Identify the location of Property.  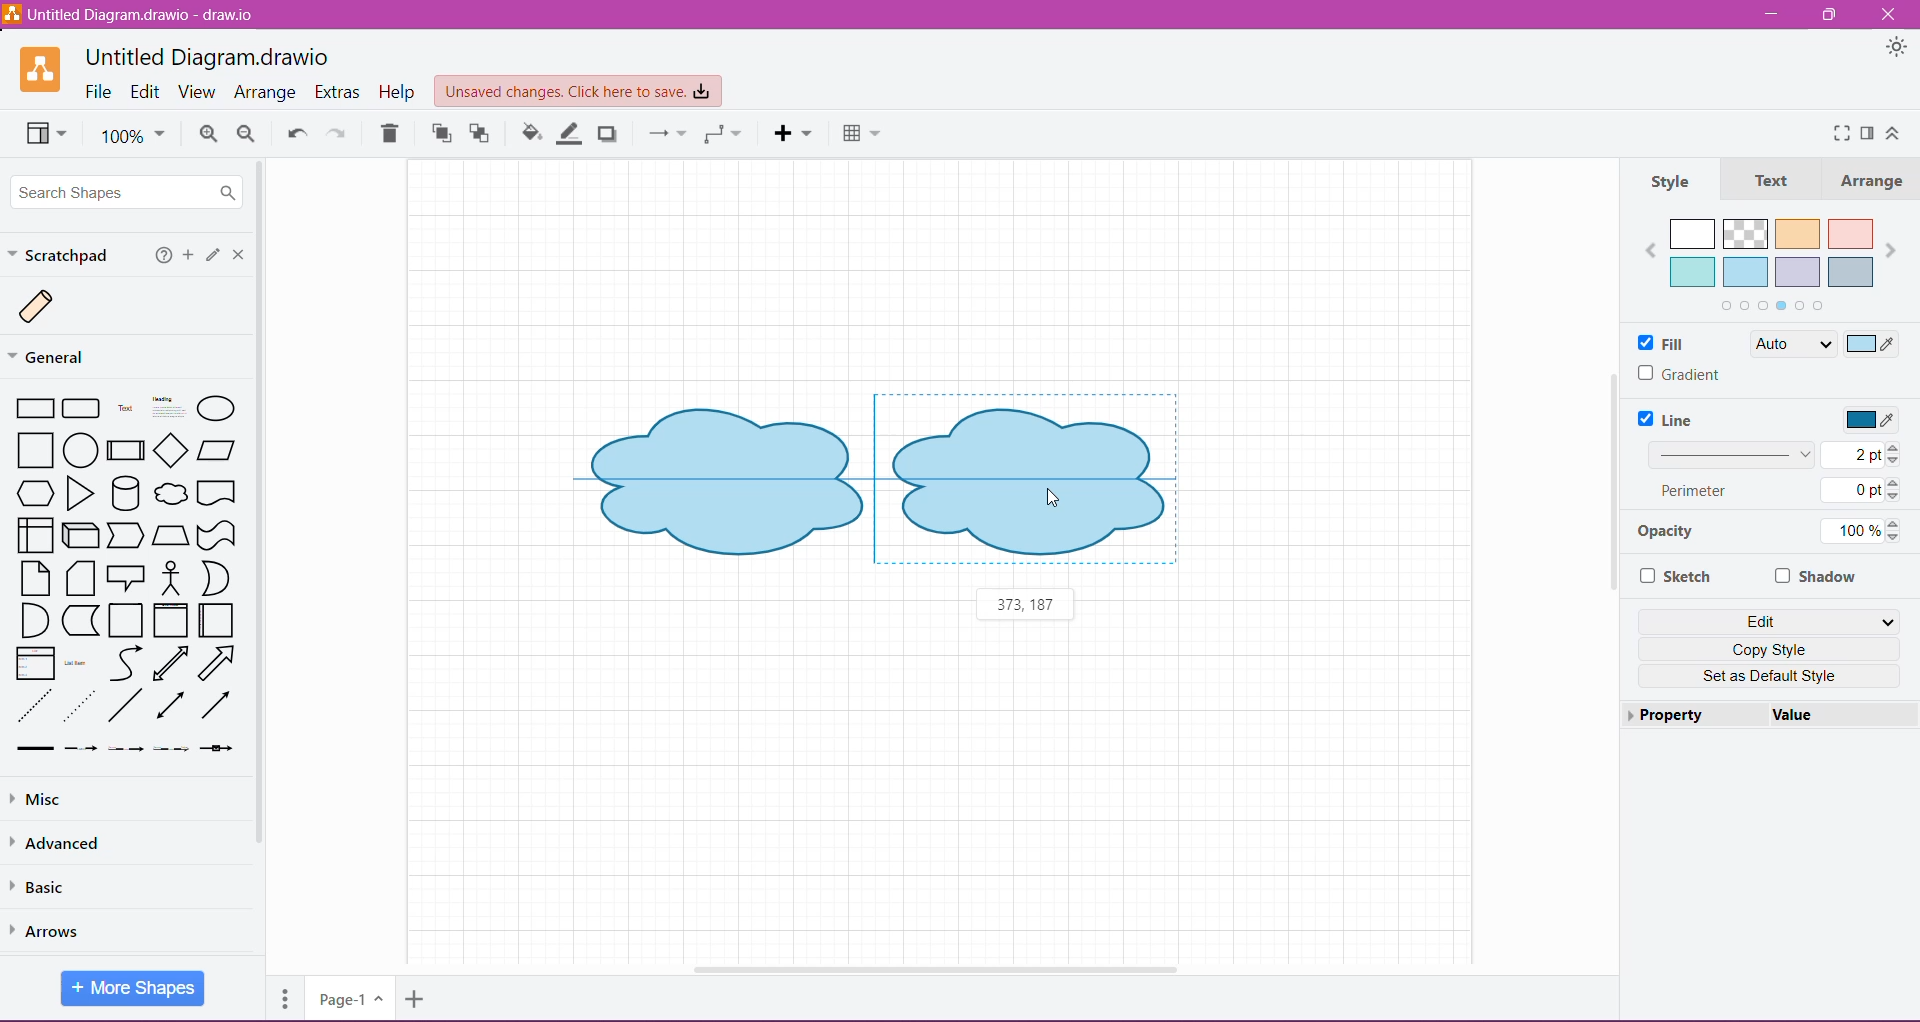
(1692, 713).